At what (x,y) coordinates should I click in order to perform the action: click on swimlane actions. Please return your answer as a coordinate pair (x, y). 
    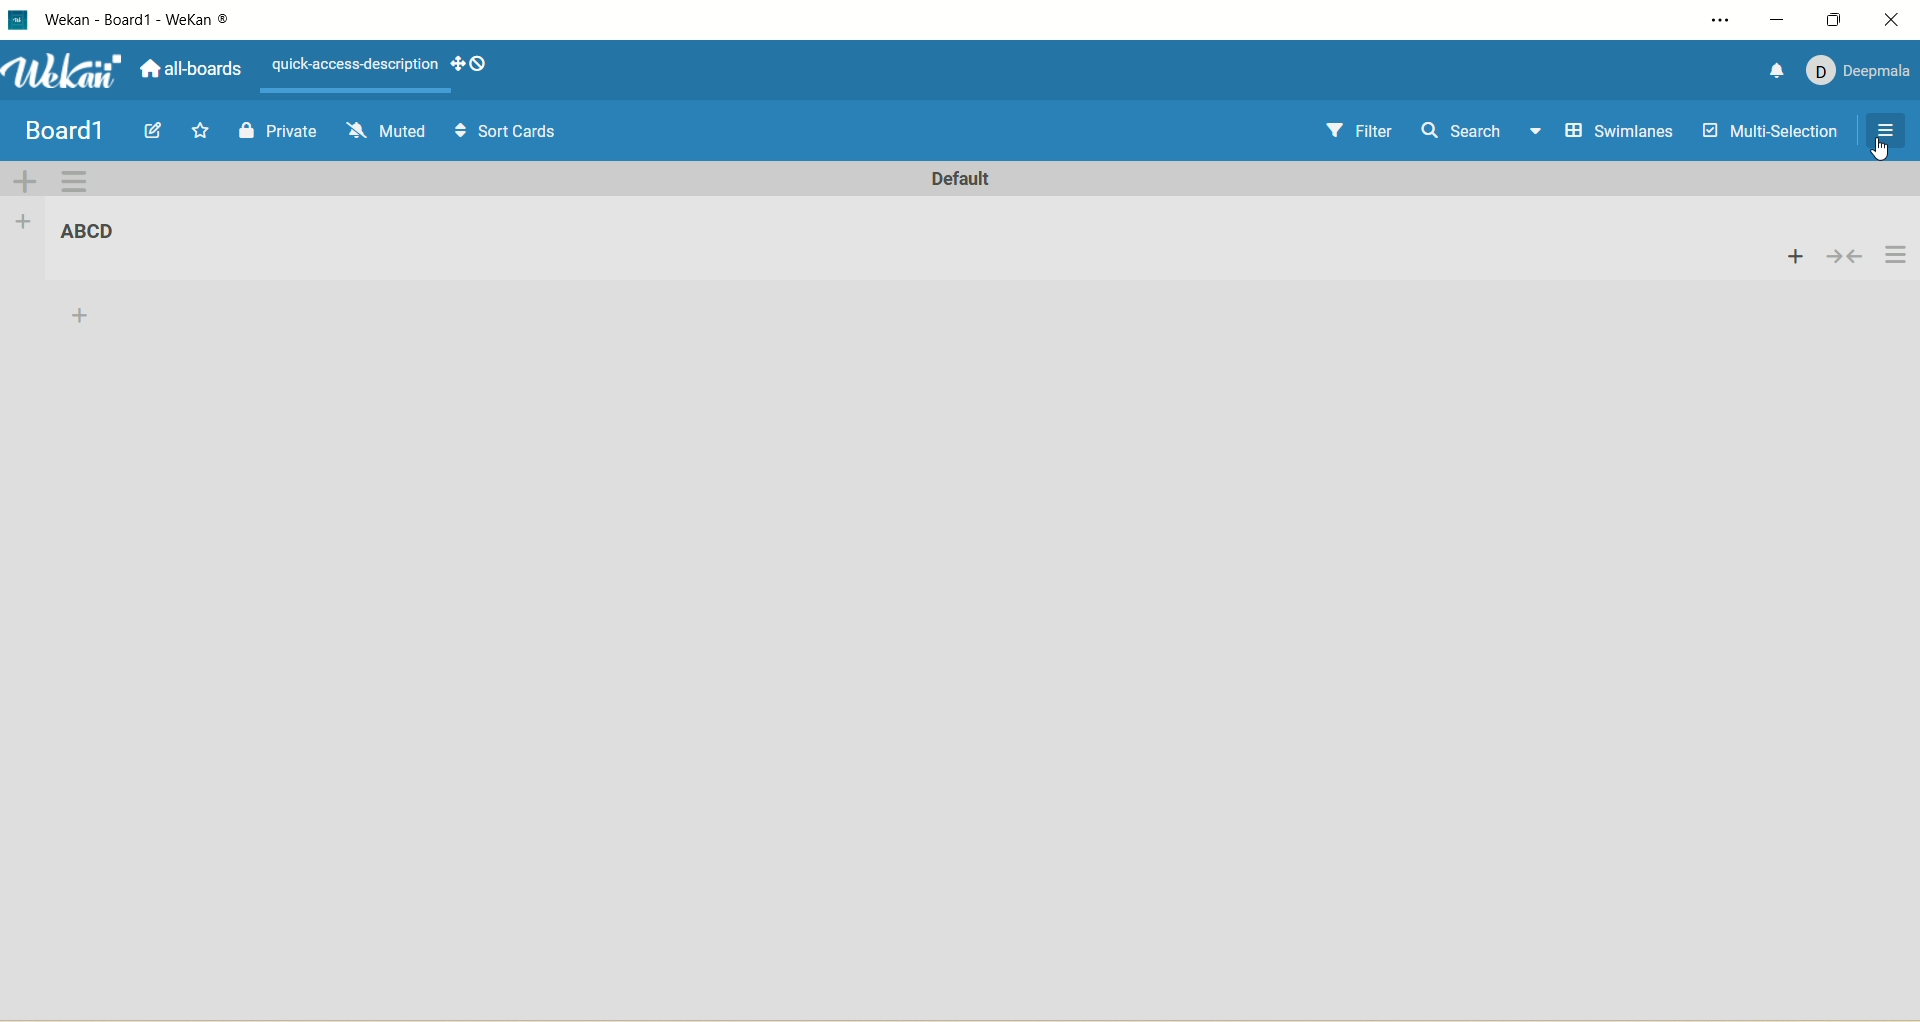
    Looking at the image, I should click on (75, 183).